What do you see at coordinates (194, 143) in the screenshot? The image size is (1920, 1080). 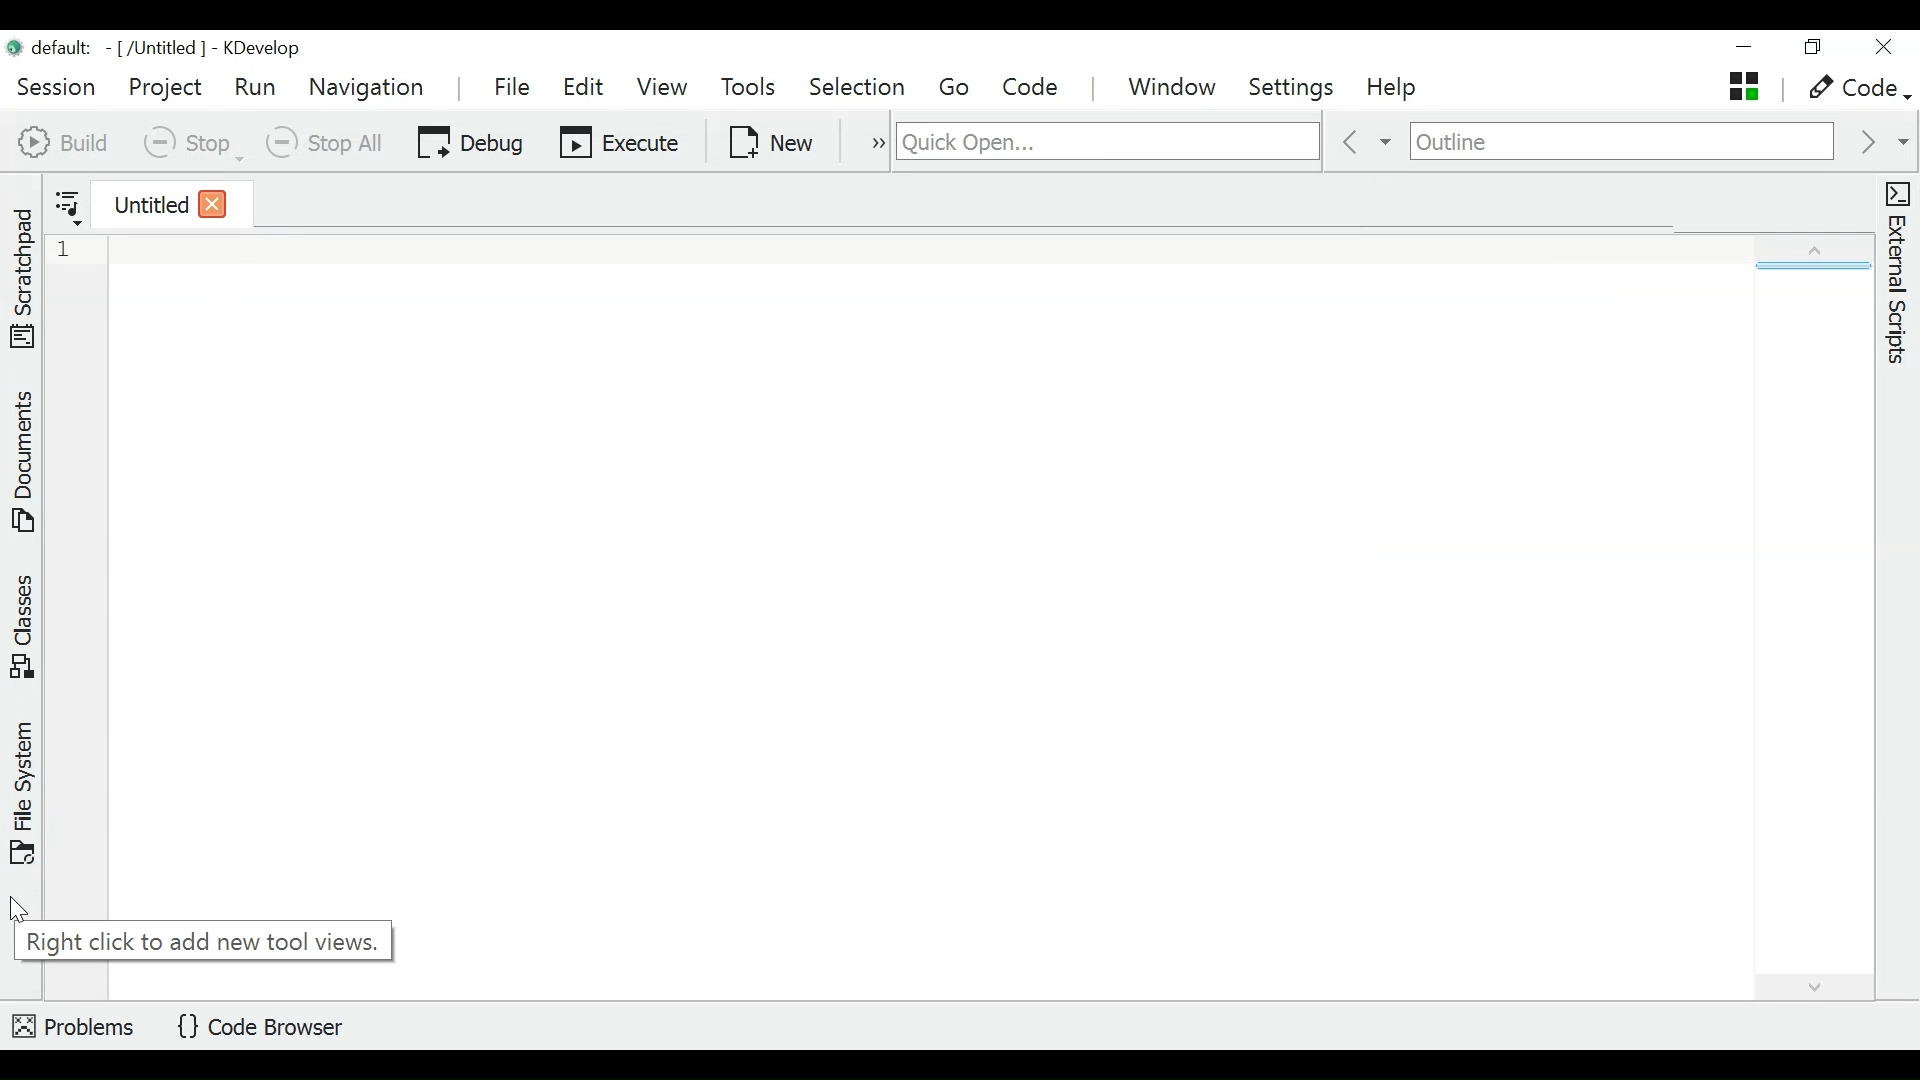 I see `Stop` at bounding box center [194, 143].